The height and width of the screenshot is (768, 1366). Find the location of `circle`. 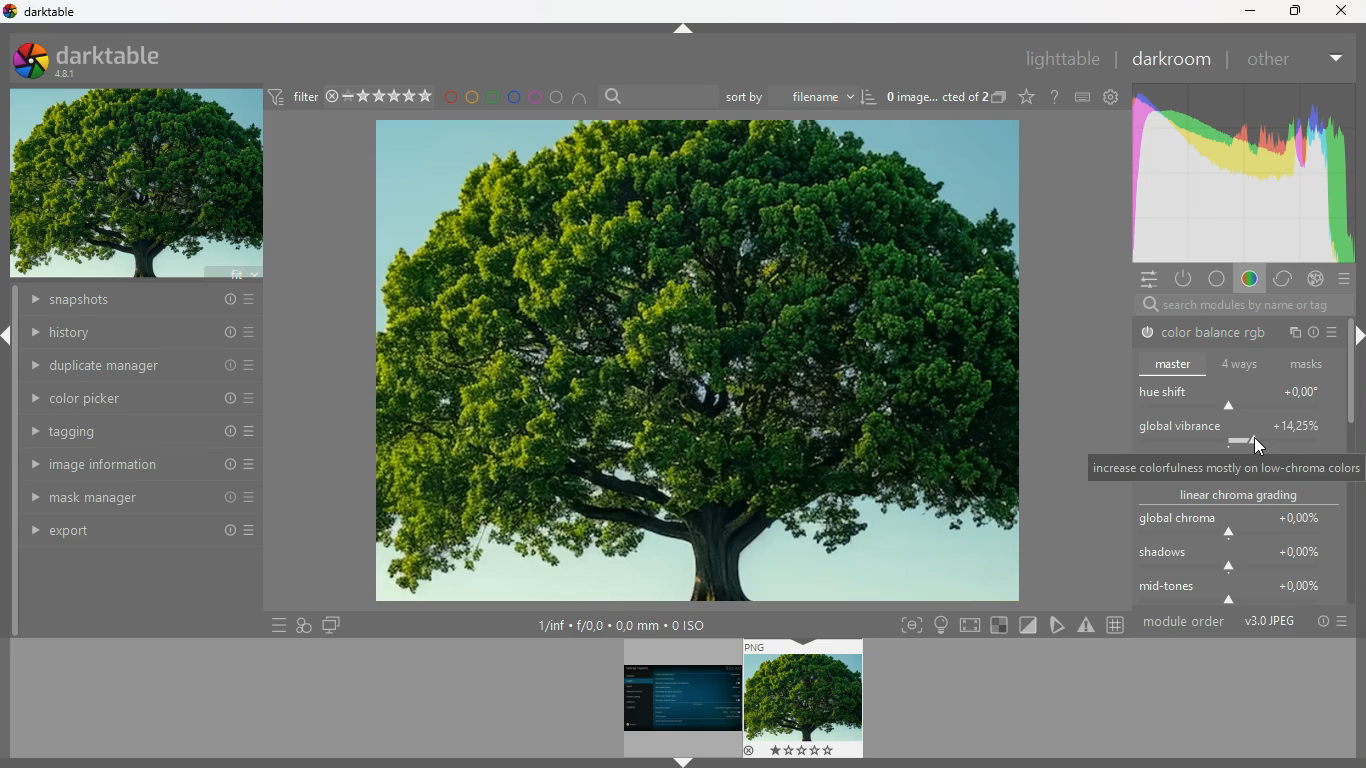

circle is located at coordinates (1217, 280).